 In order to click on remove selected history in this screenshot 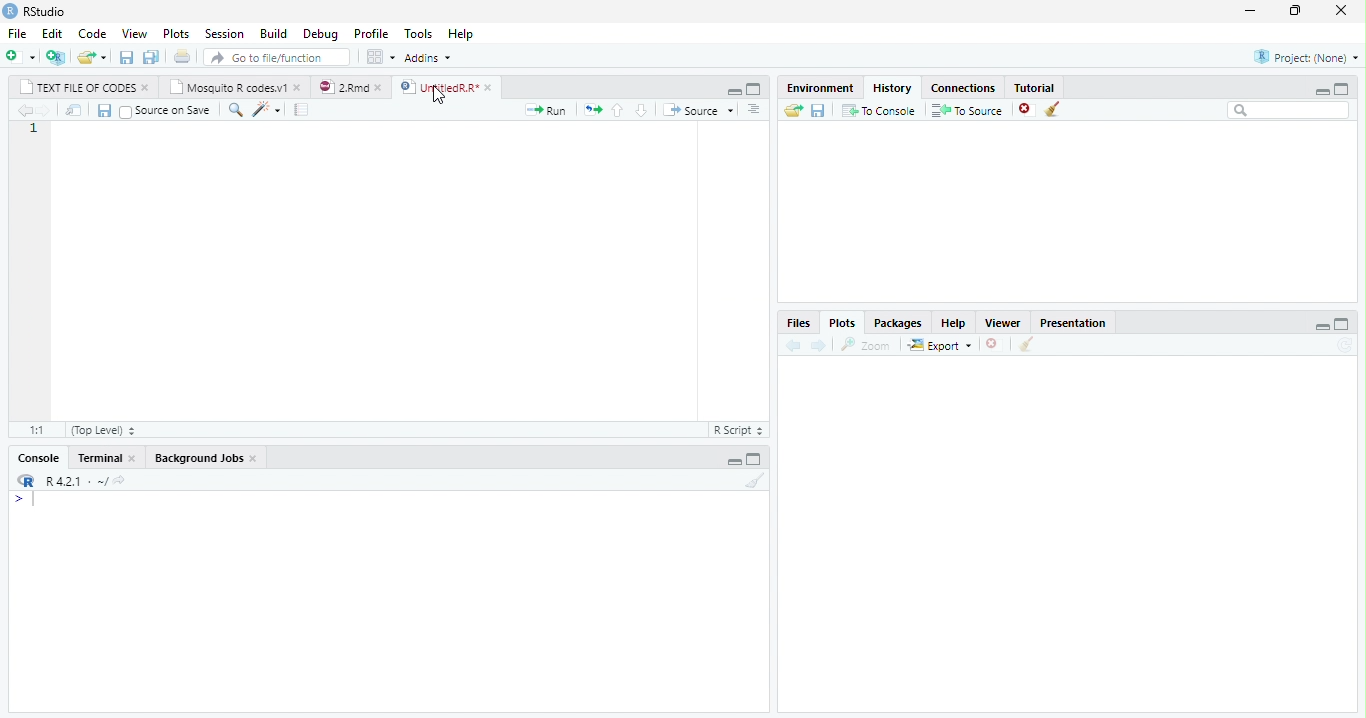, I will do `click(1021, 110)`.